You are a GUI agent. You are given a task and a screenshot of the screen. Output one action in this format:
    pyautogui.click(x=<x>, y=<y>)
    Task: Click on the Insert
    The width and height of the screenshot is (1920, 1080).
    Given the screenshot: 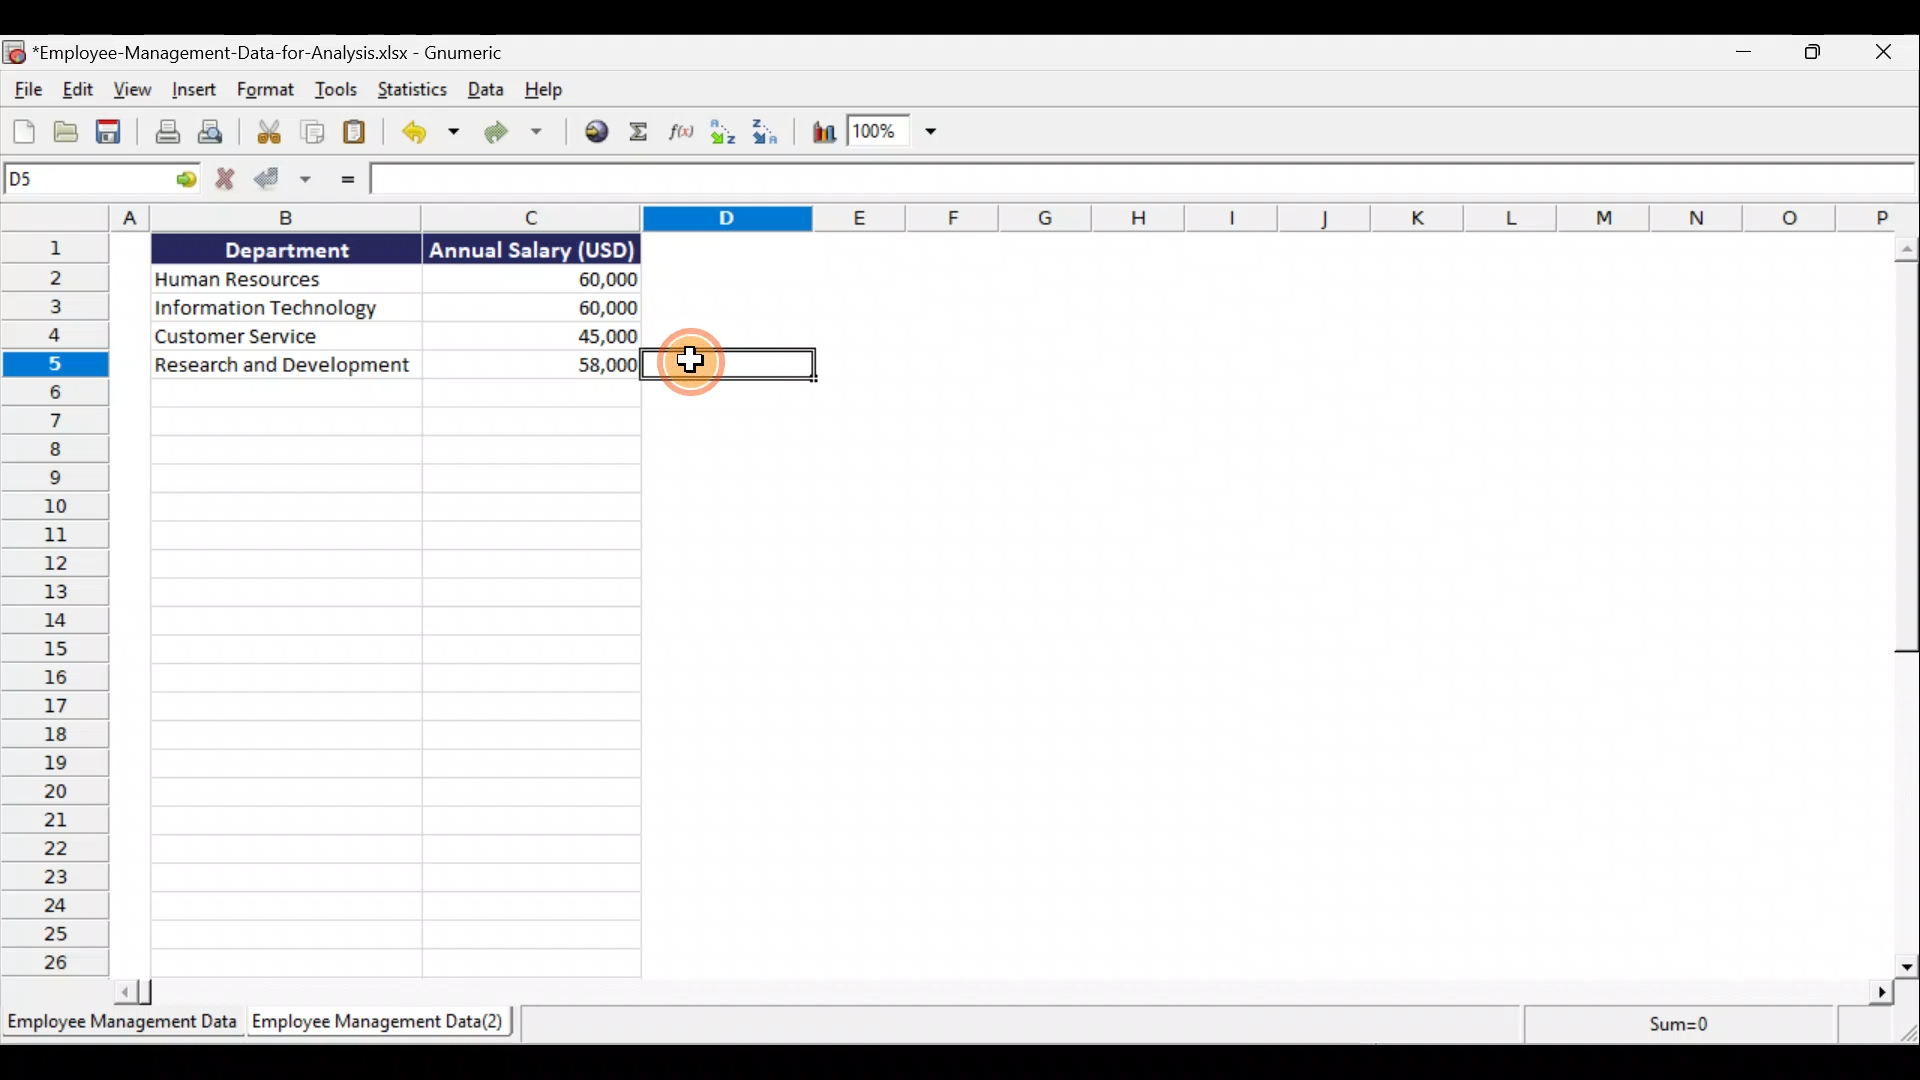 What is the action you would take?
    pyautogui.click(x=196, y=90)
    